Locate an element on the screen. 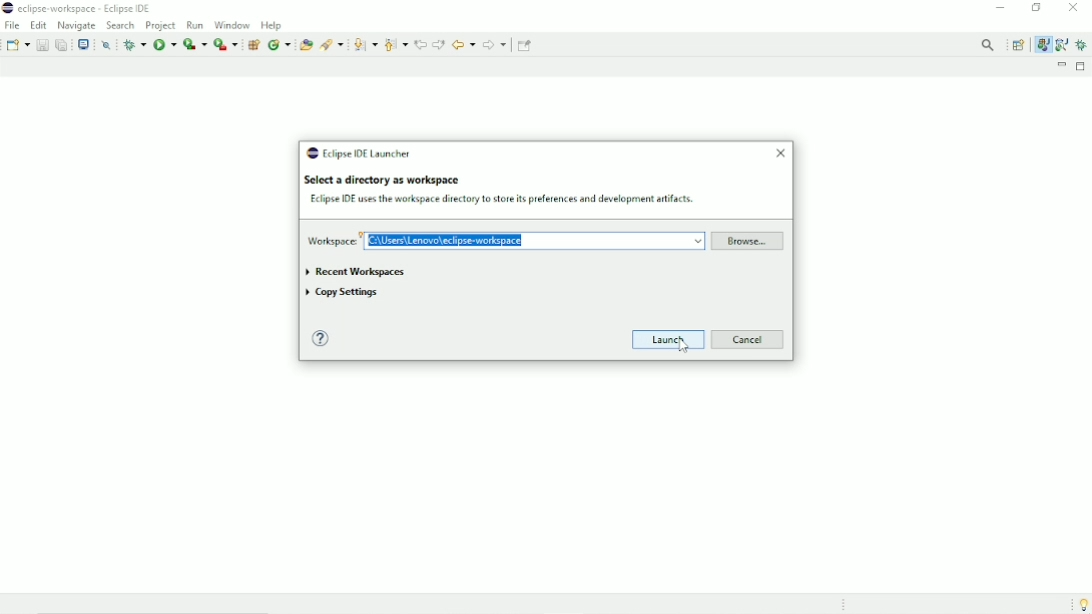 Image resolution: width=1092 pixels, height=614 pixels. c/users/lenovo/eclipse-workspace is located at coordinates (535, 240).